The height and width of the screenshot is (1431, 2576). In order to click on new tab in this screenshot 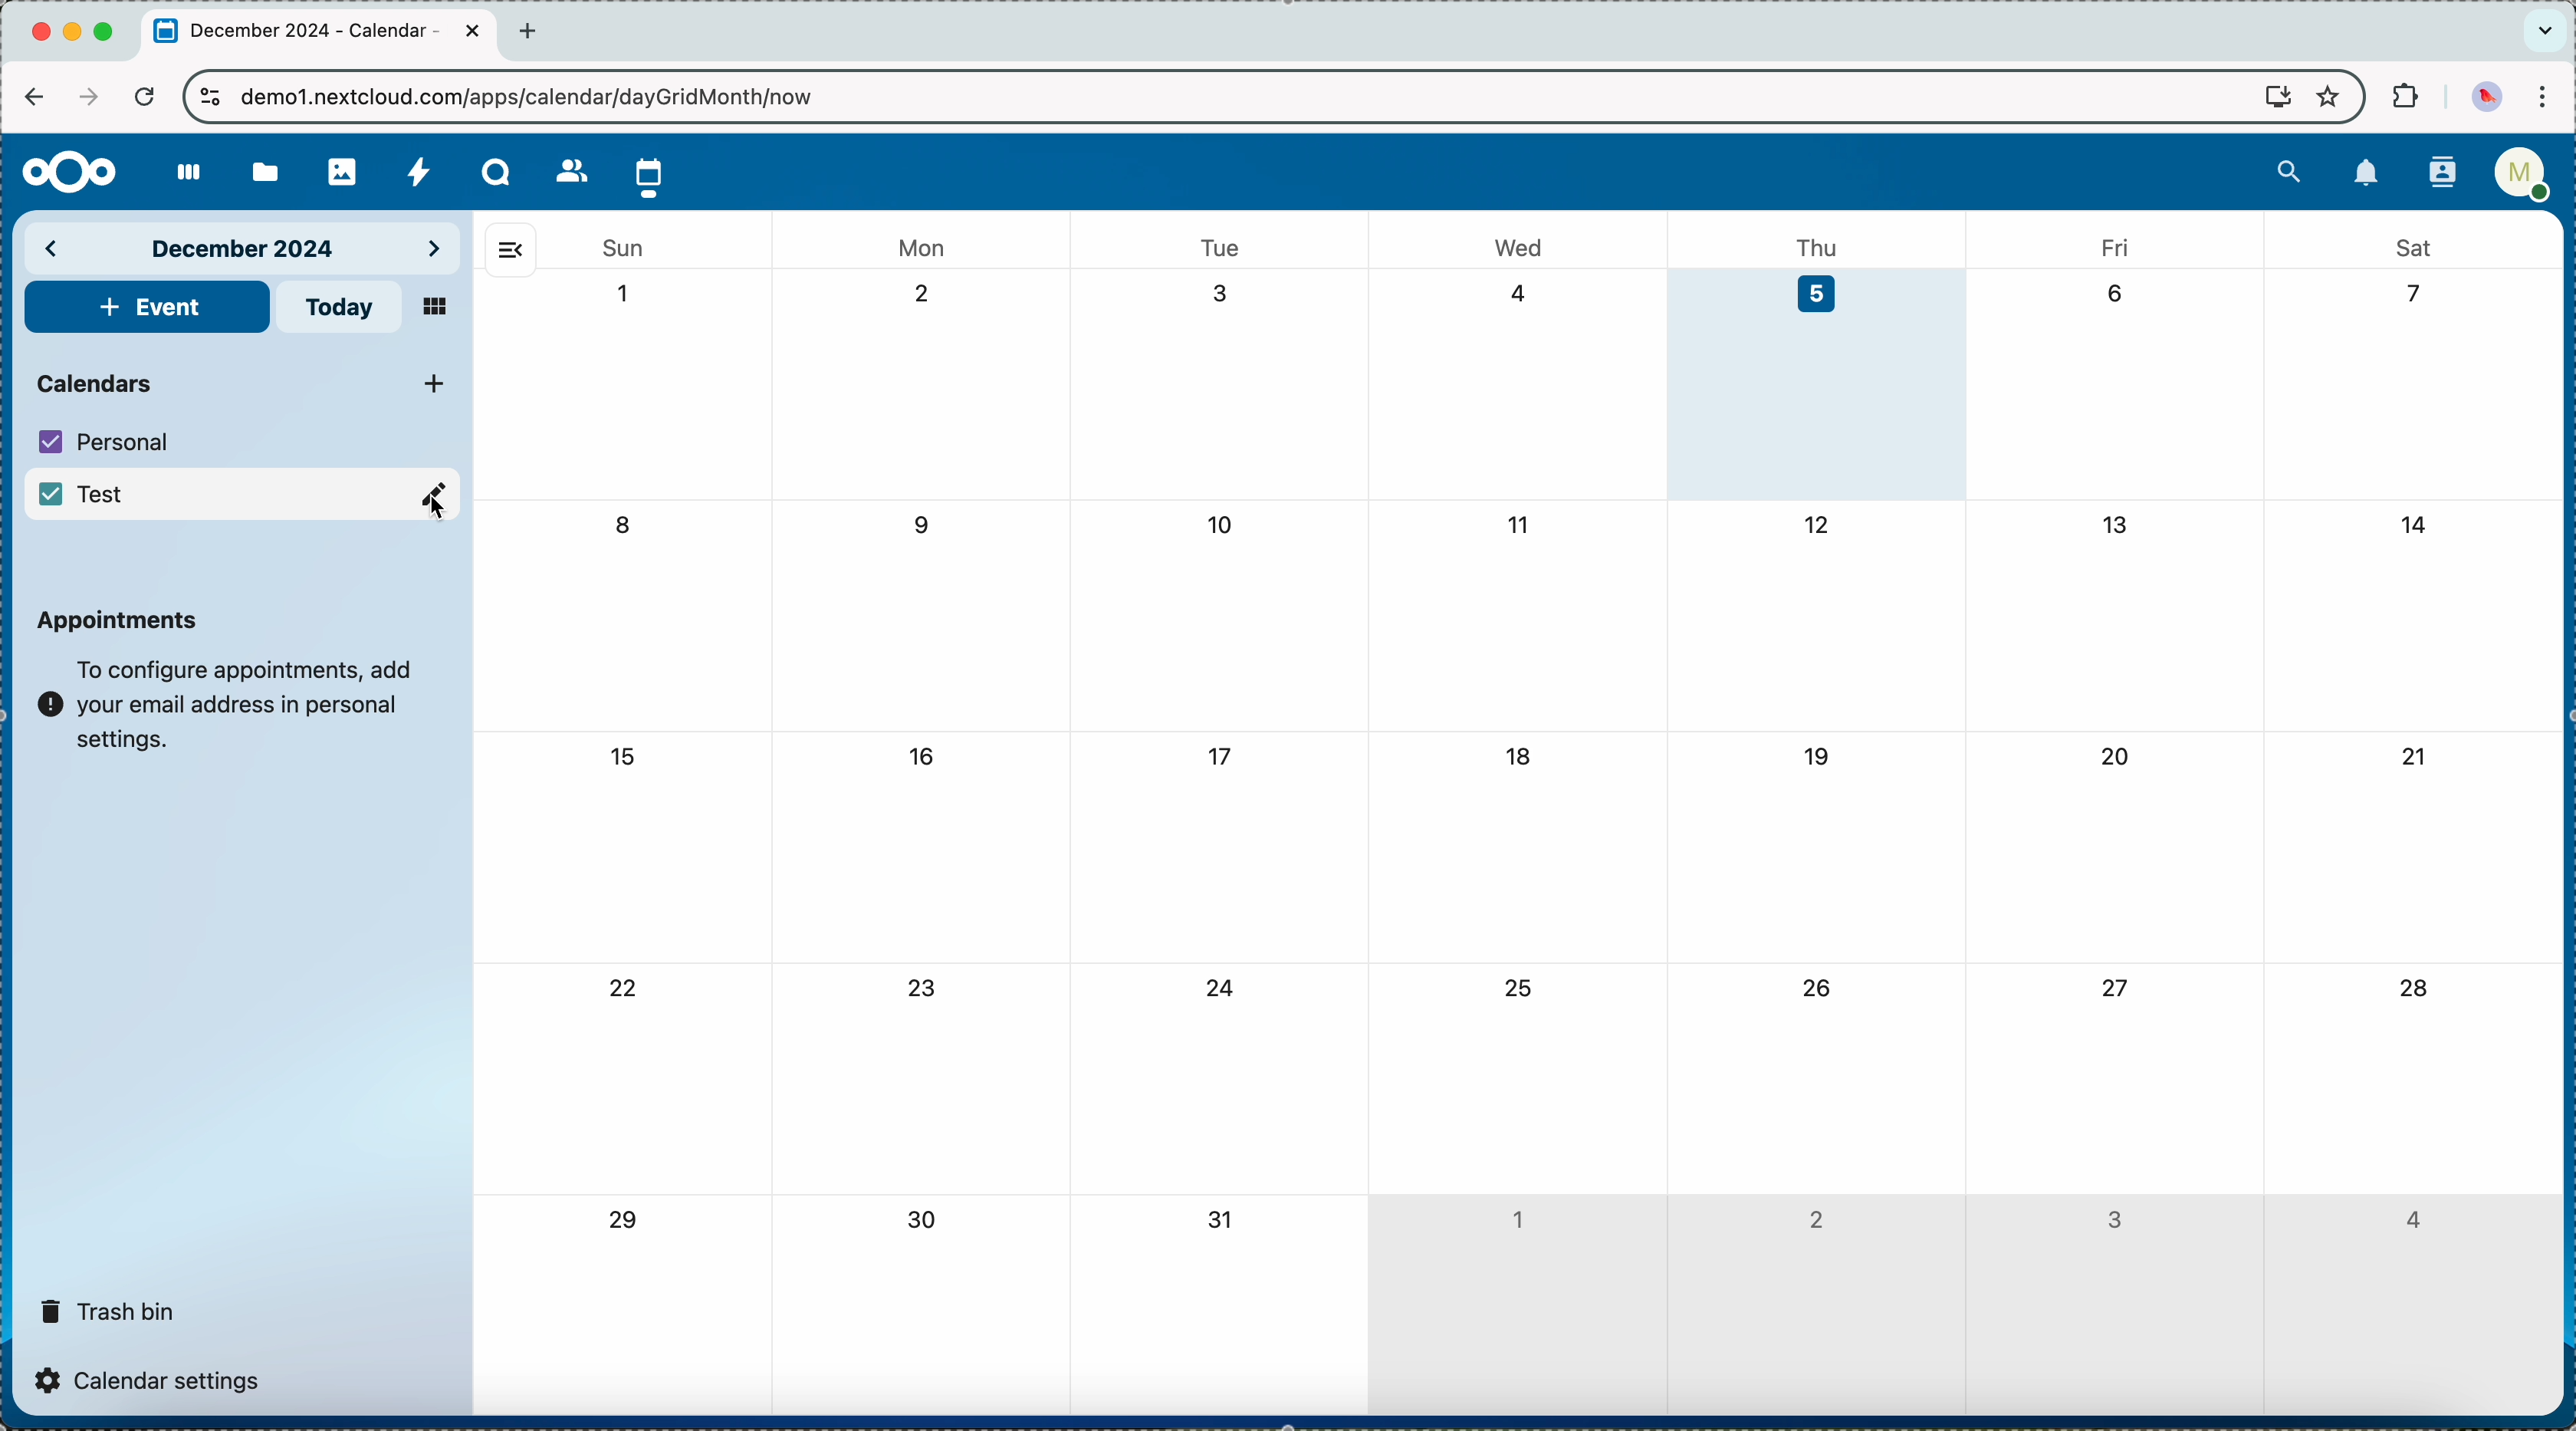, I will do `click(534, 31)`.